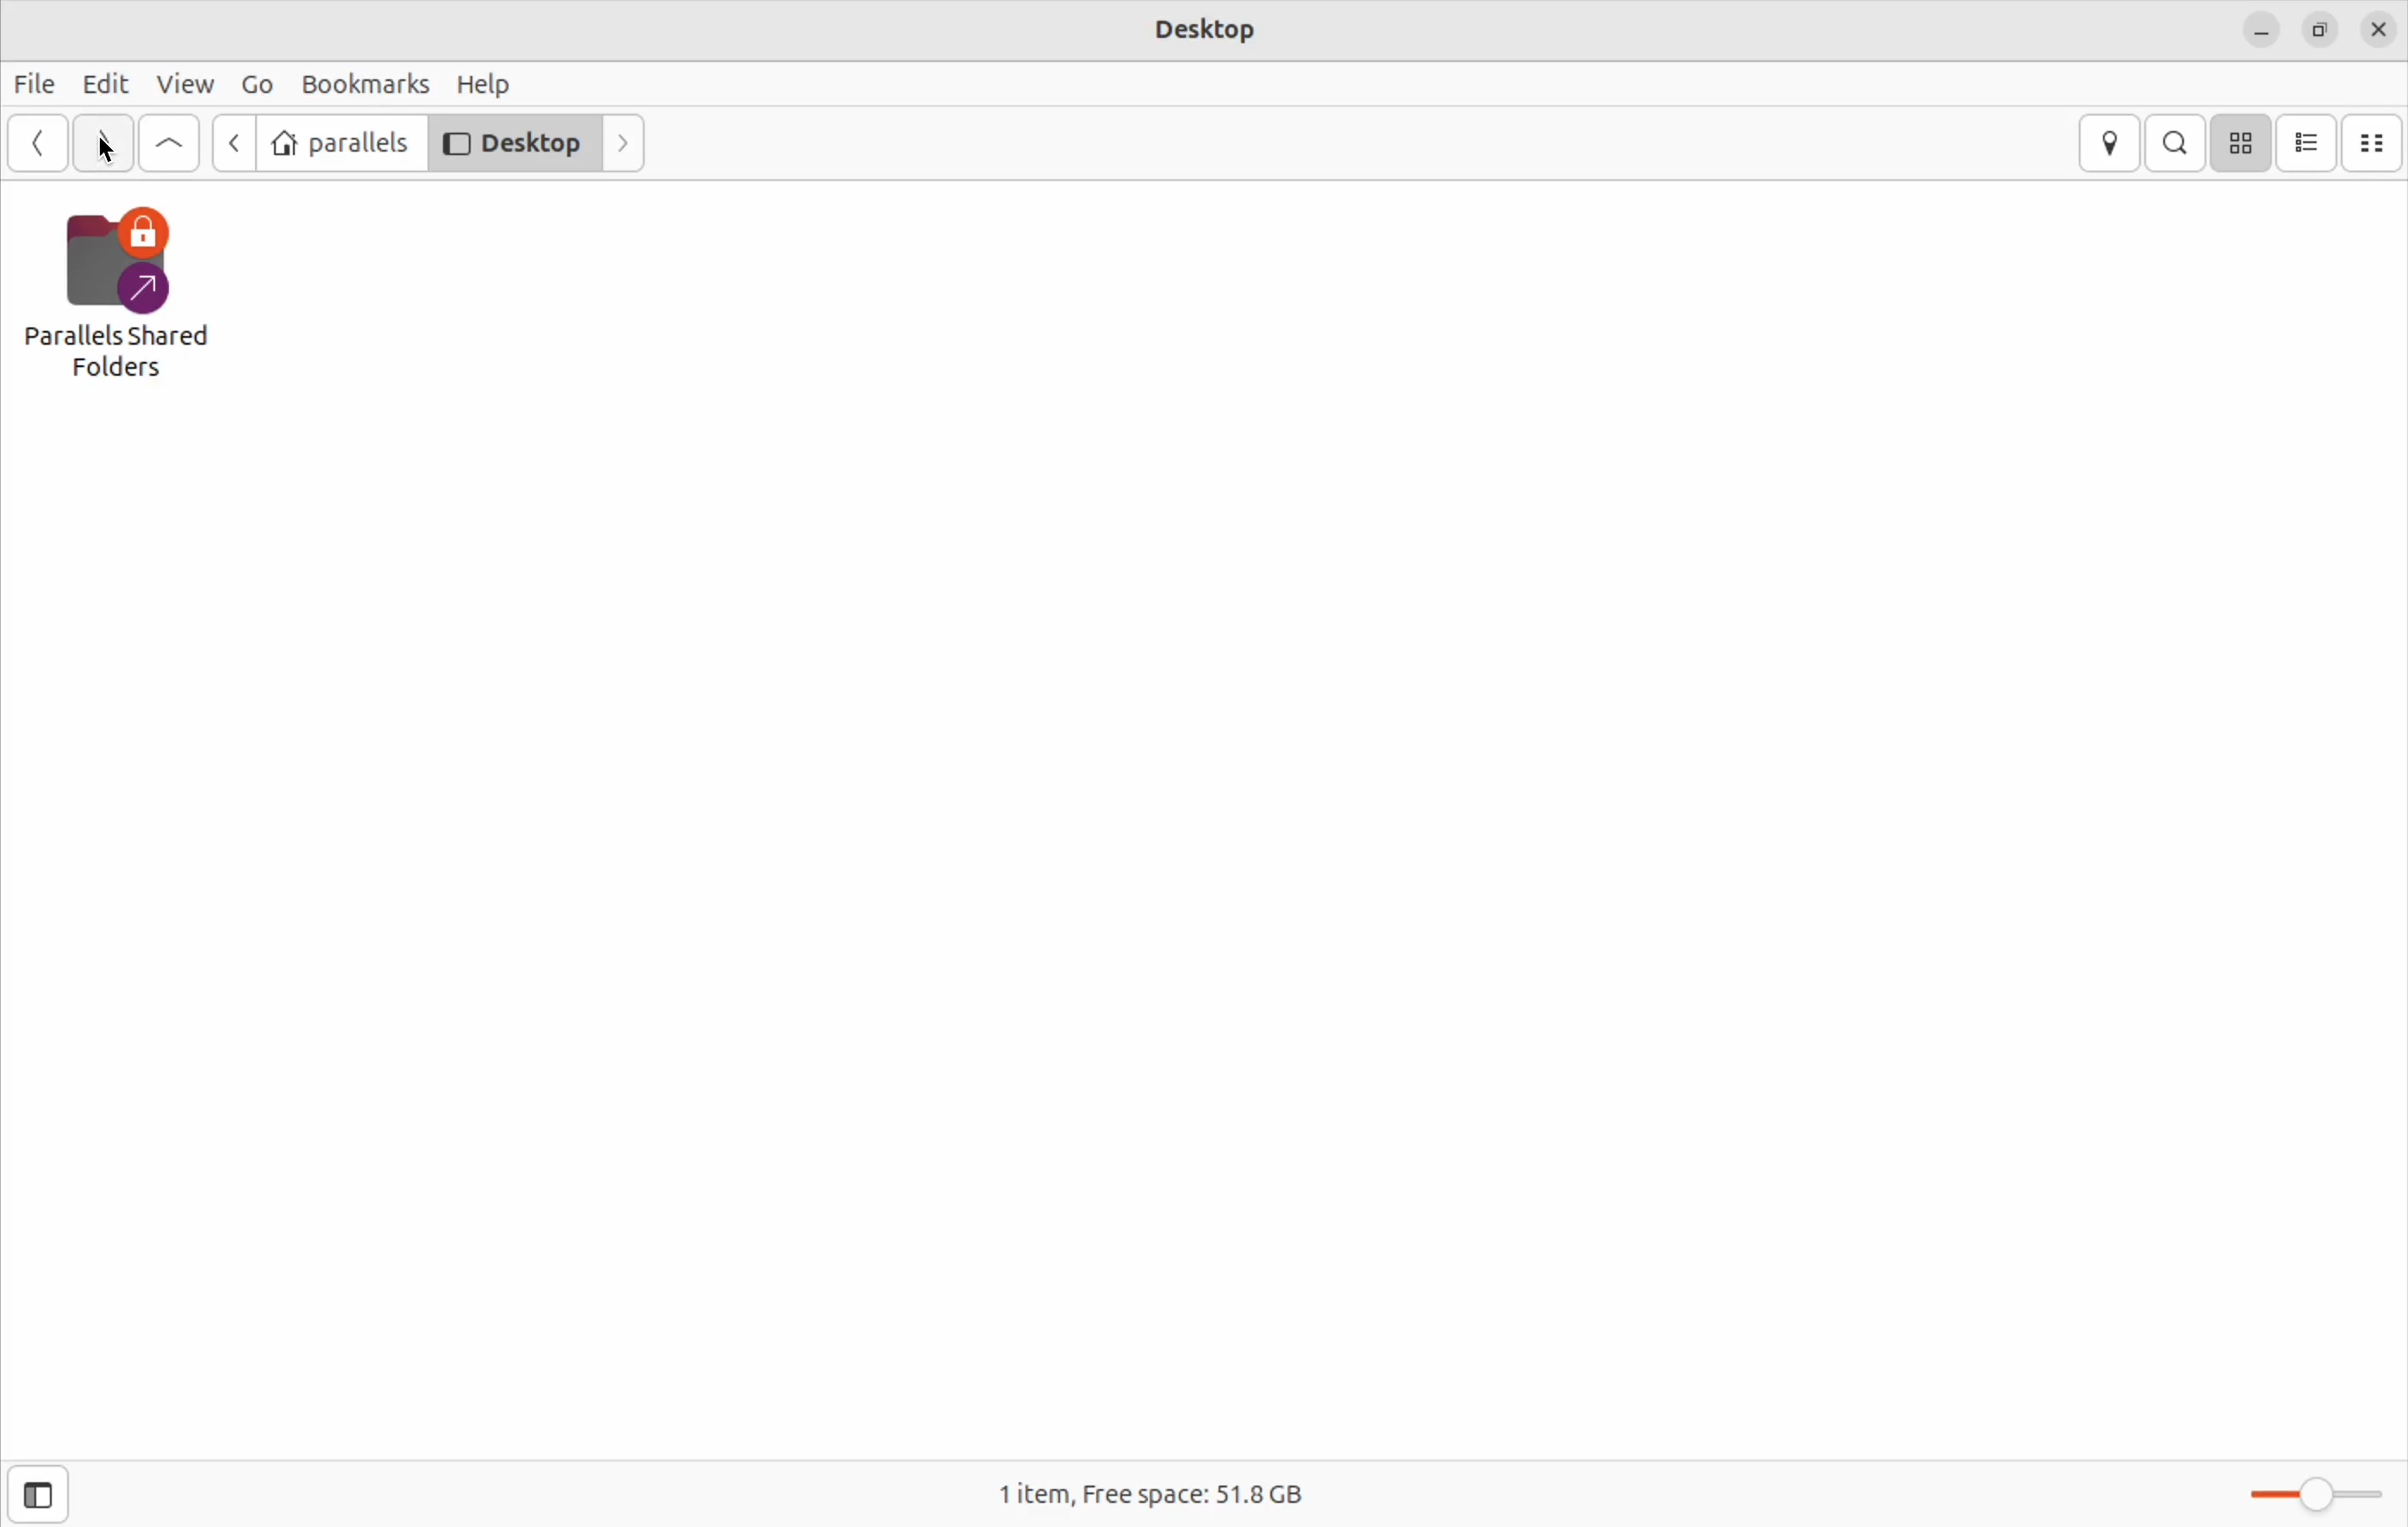 The width and height of the screenshot is (2408, 1527). Describe the element at coordinates (627, 143) in the screenshot. I see `Go next` at that location.